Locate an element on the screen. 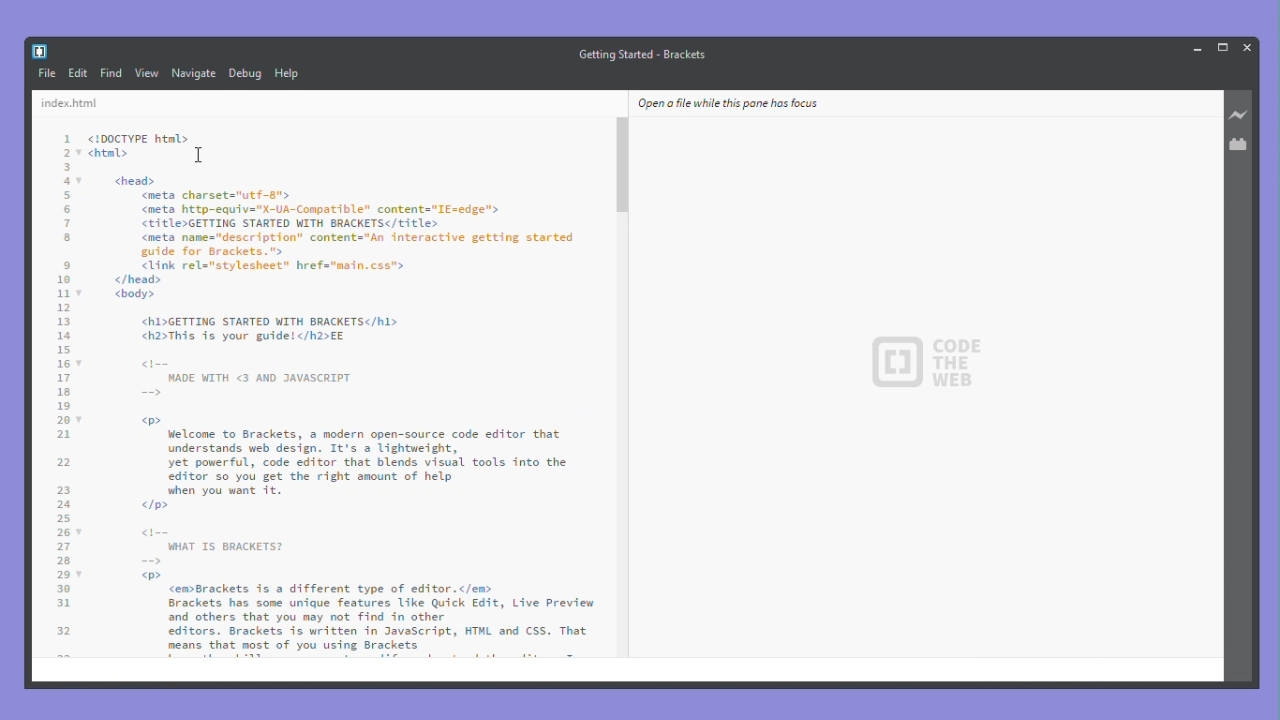 This screenshot has width=1280, height=720. code fold is located at coordinates (81, 182).